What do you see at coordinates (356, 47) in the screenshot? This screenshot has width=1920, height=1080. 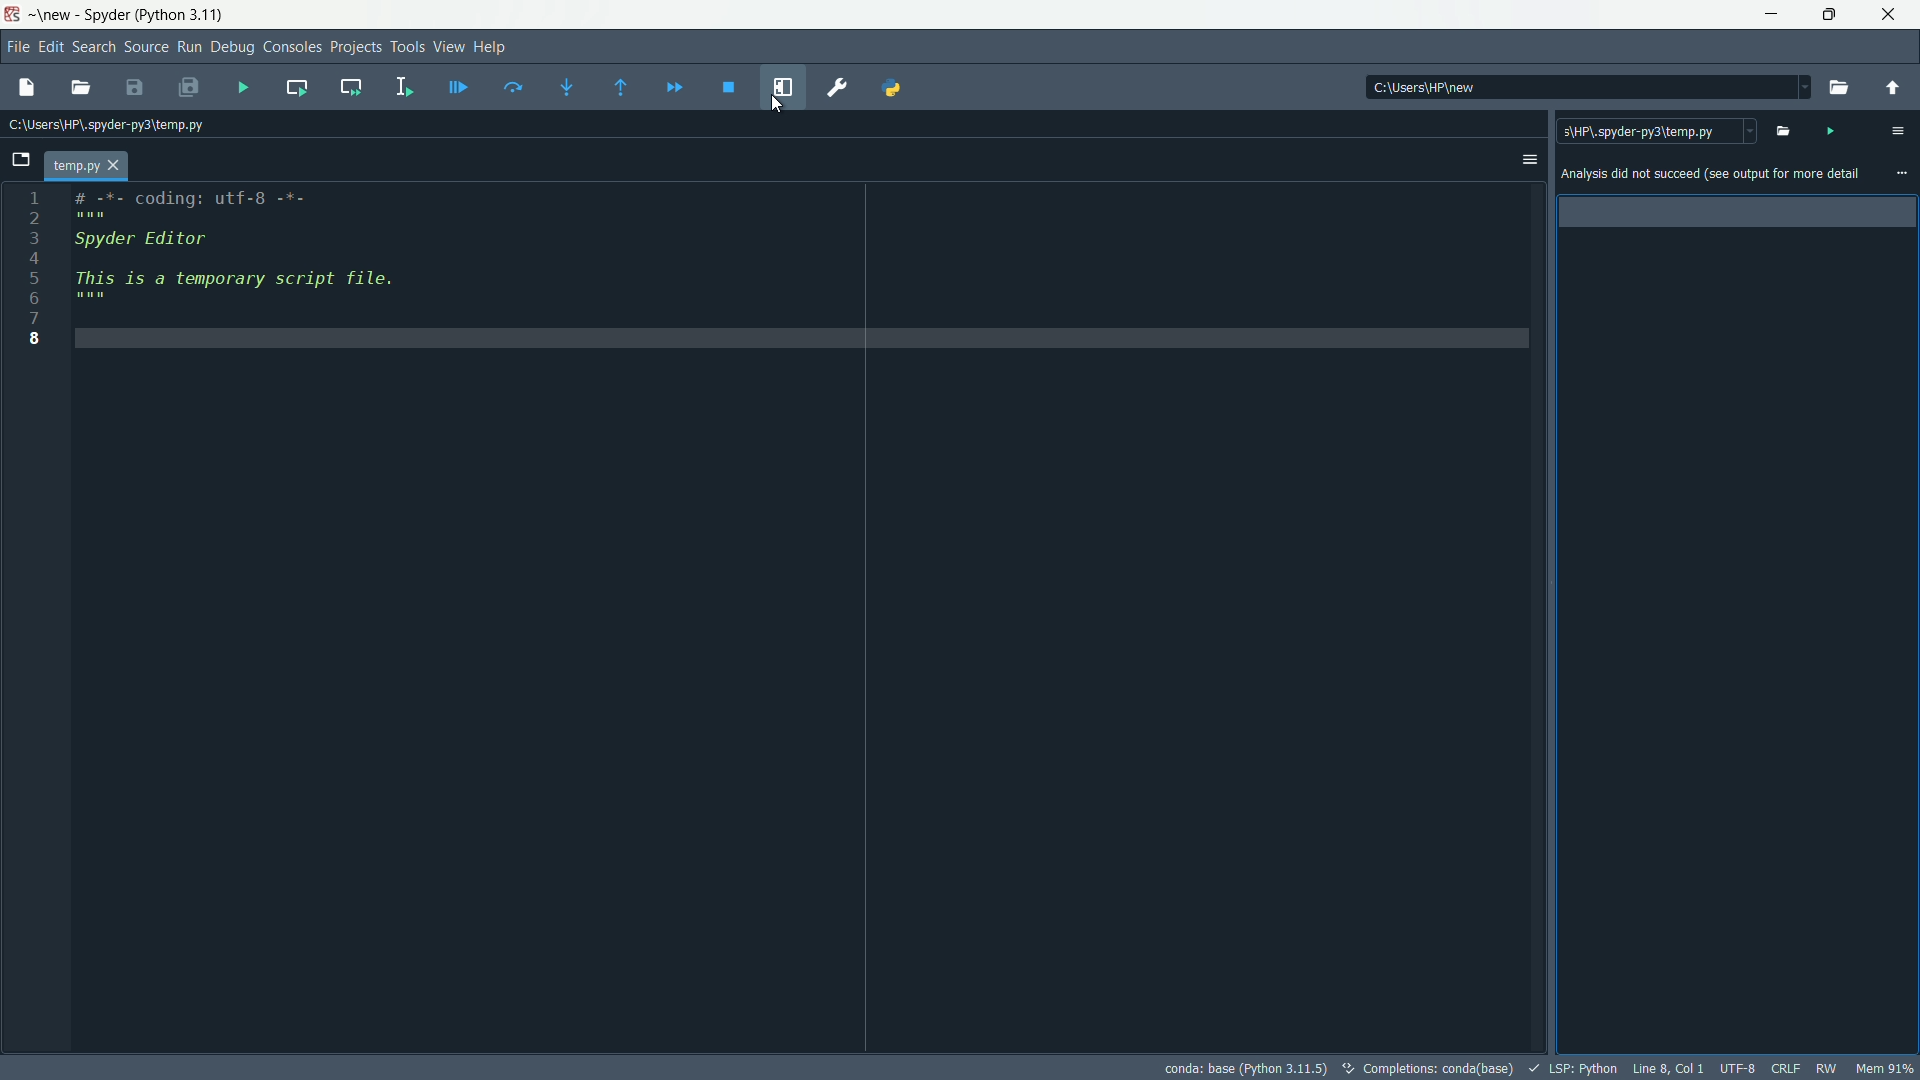 I see `projects menu` at bounding box center [356, 47].